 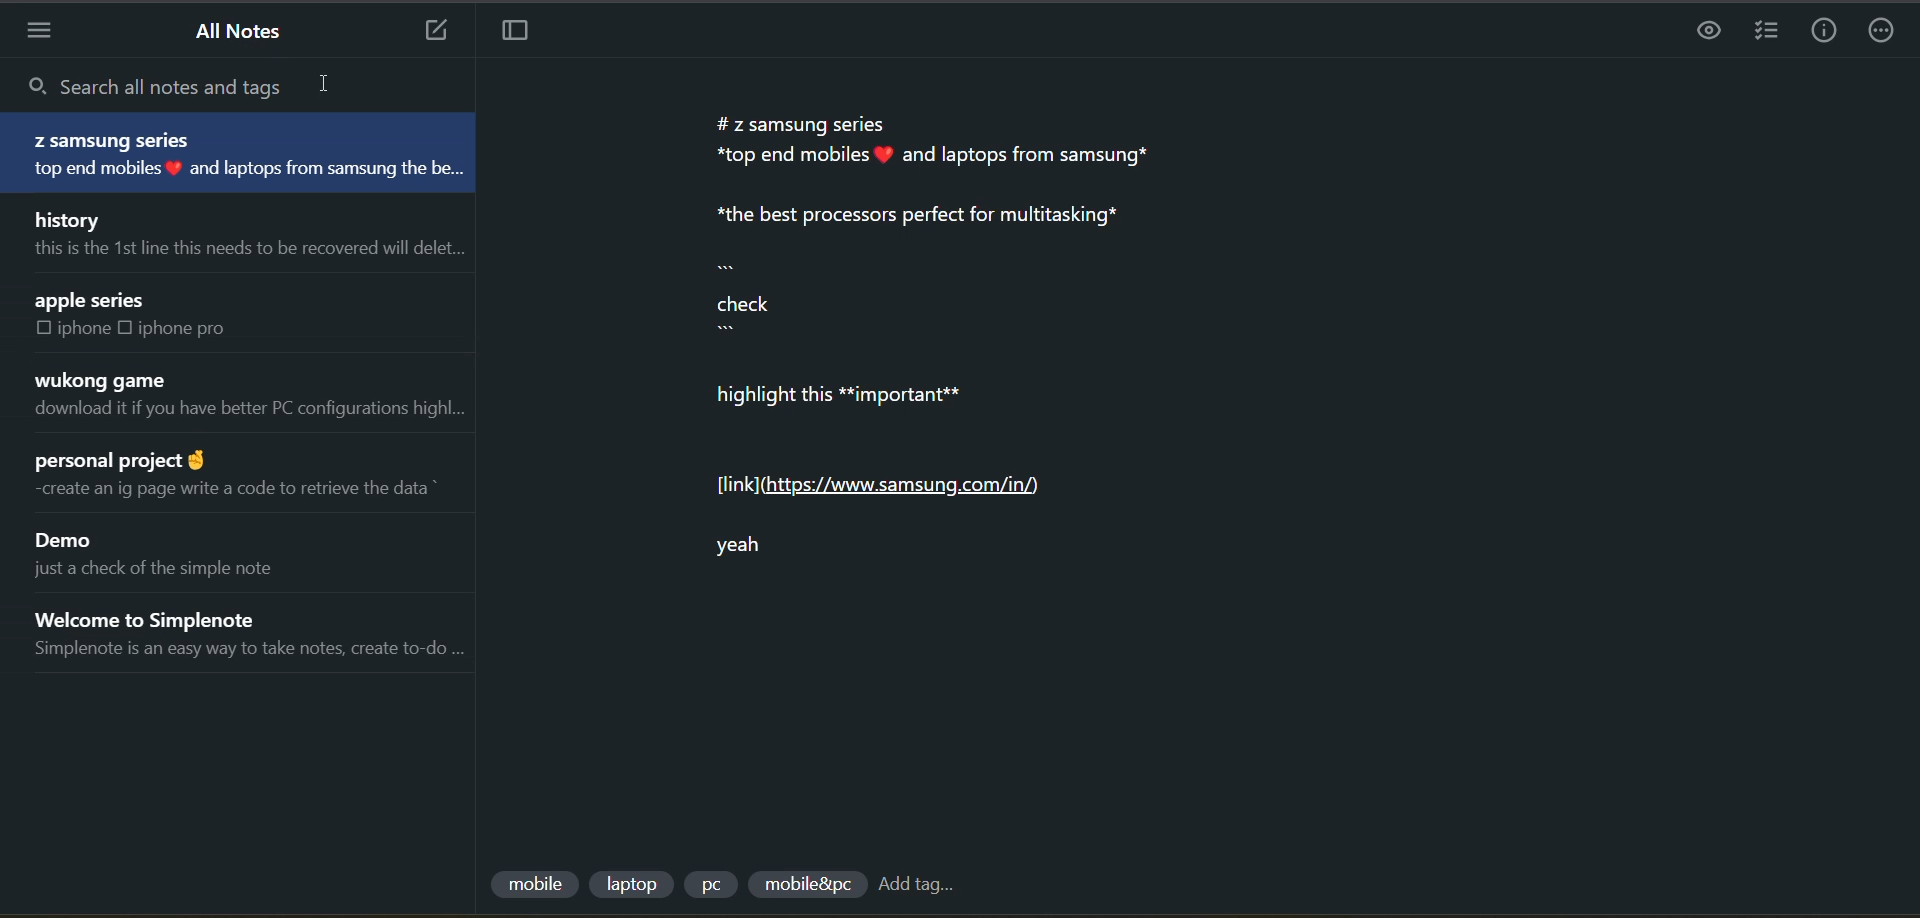 What do you see at coordinates (324, 83) in the screenshot?
I see `cursor` at bounding box center [324, 83].